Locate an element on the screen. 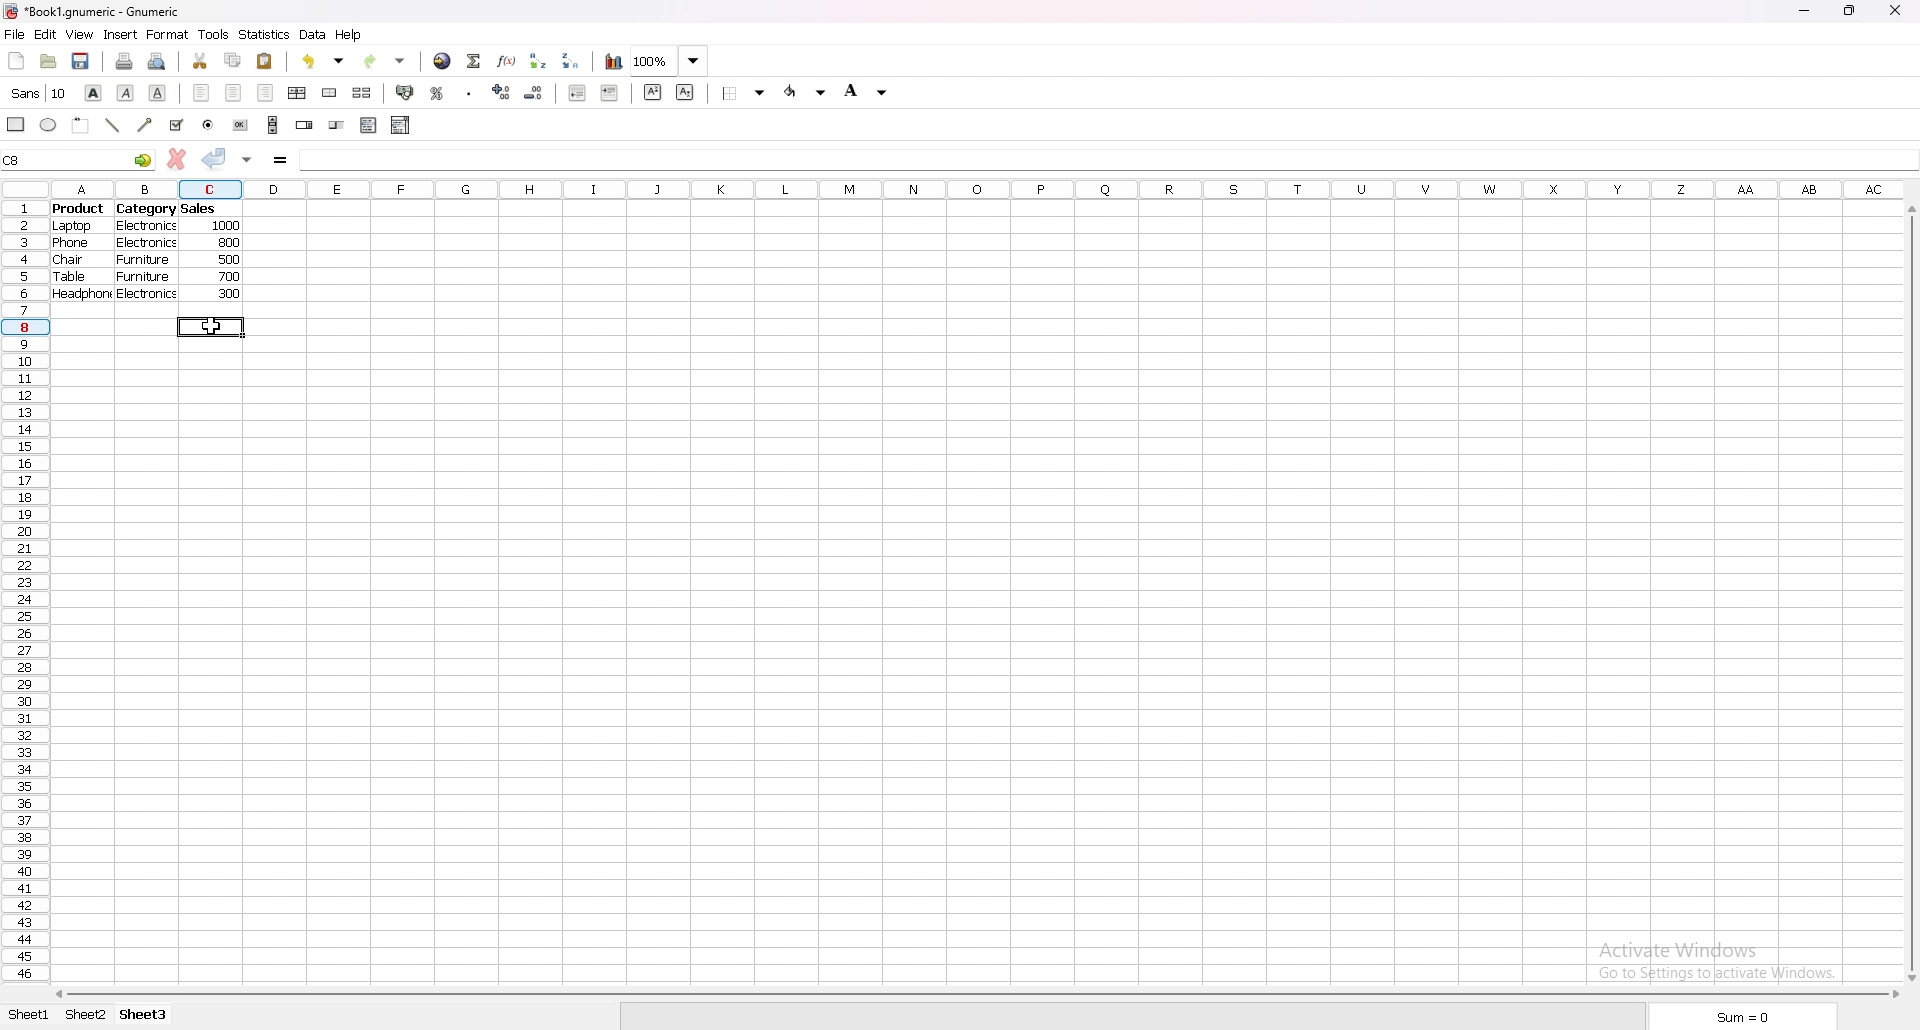  button is located at coordinates (240, 125).